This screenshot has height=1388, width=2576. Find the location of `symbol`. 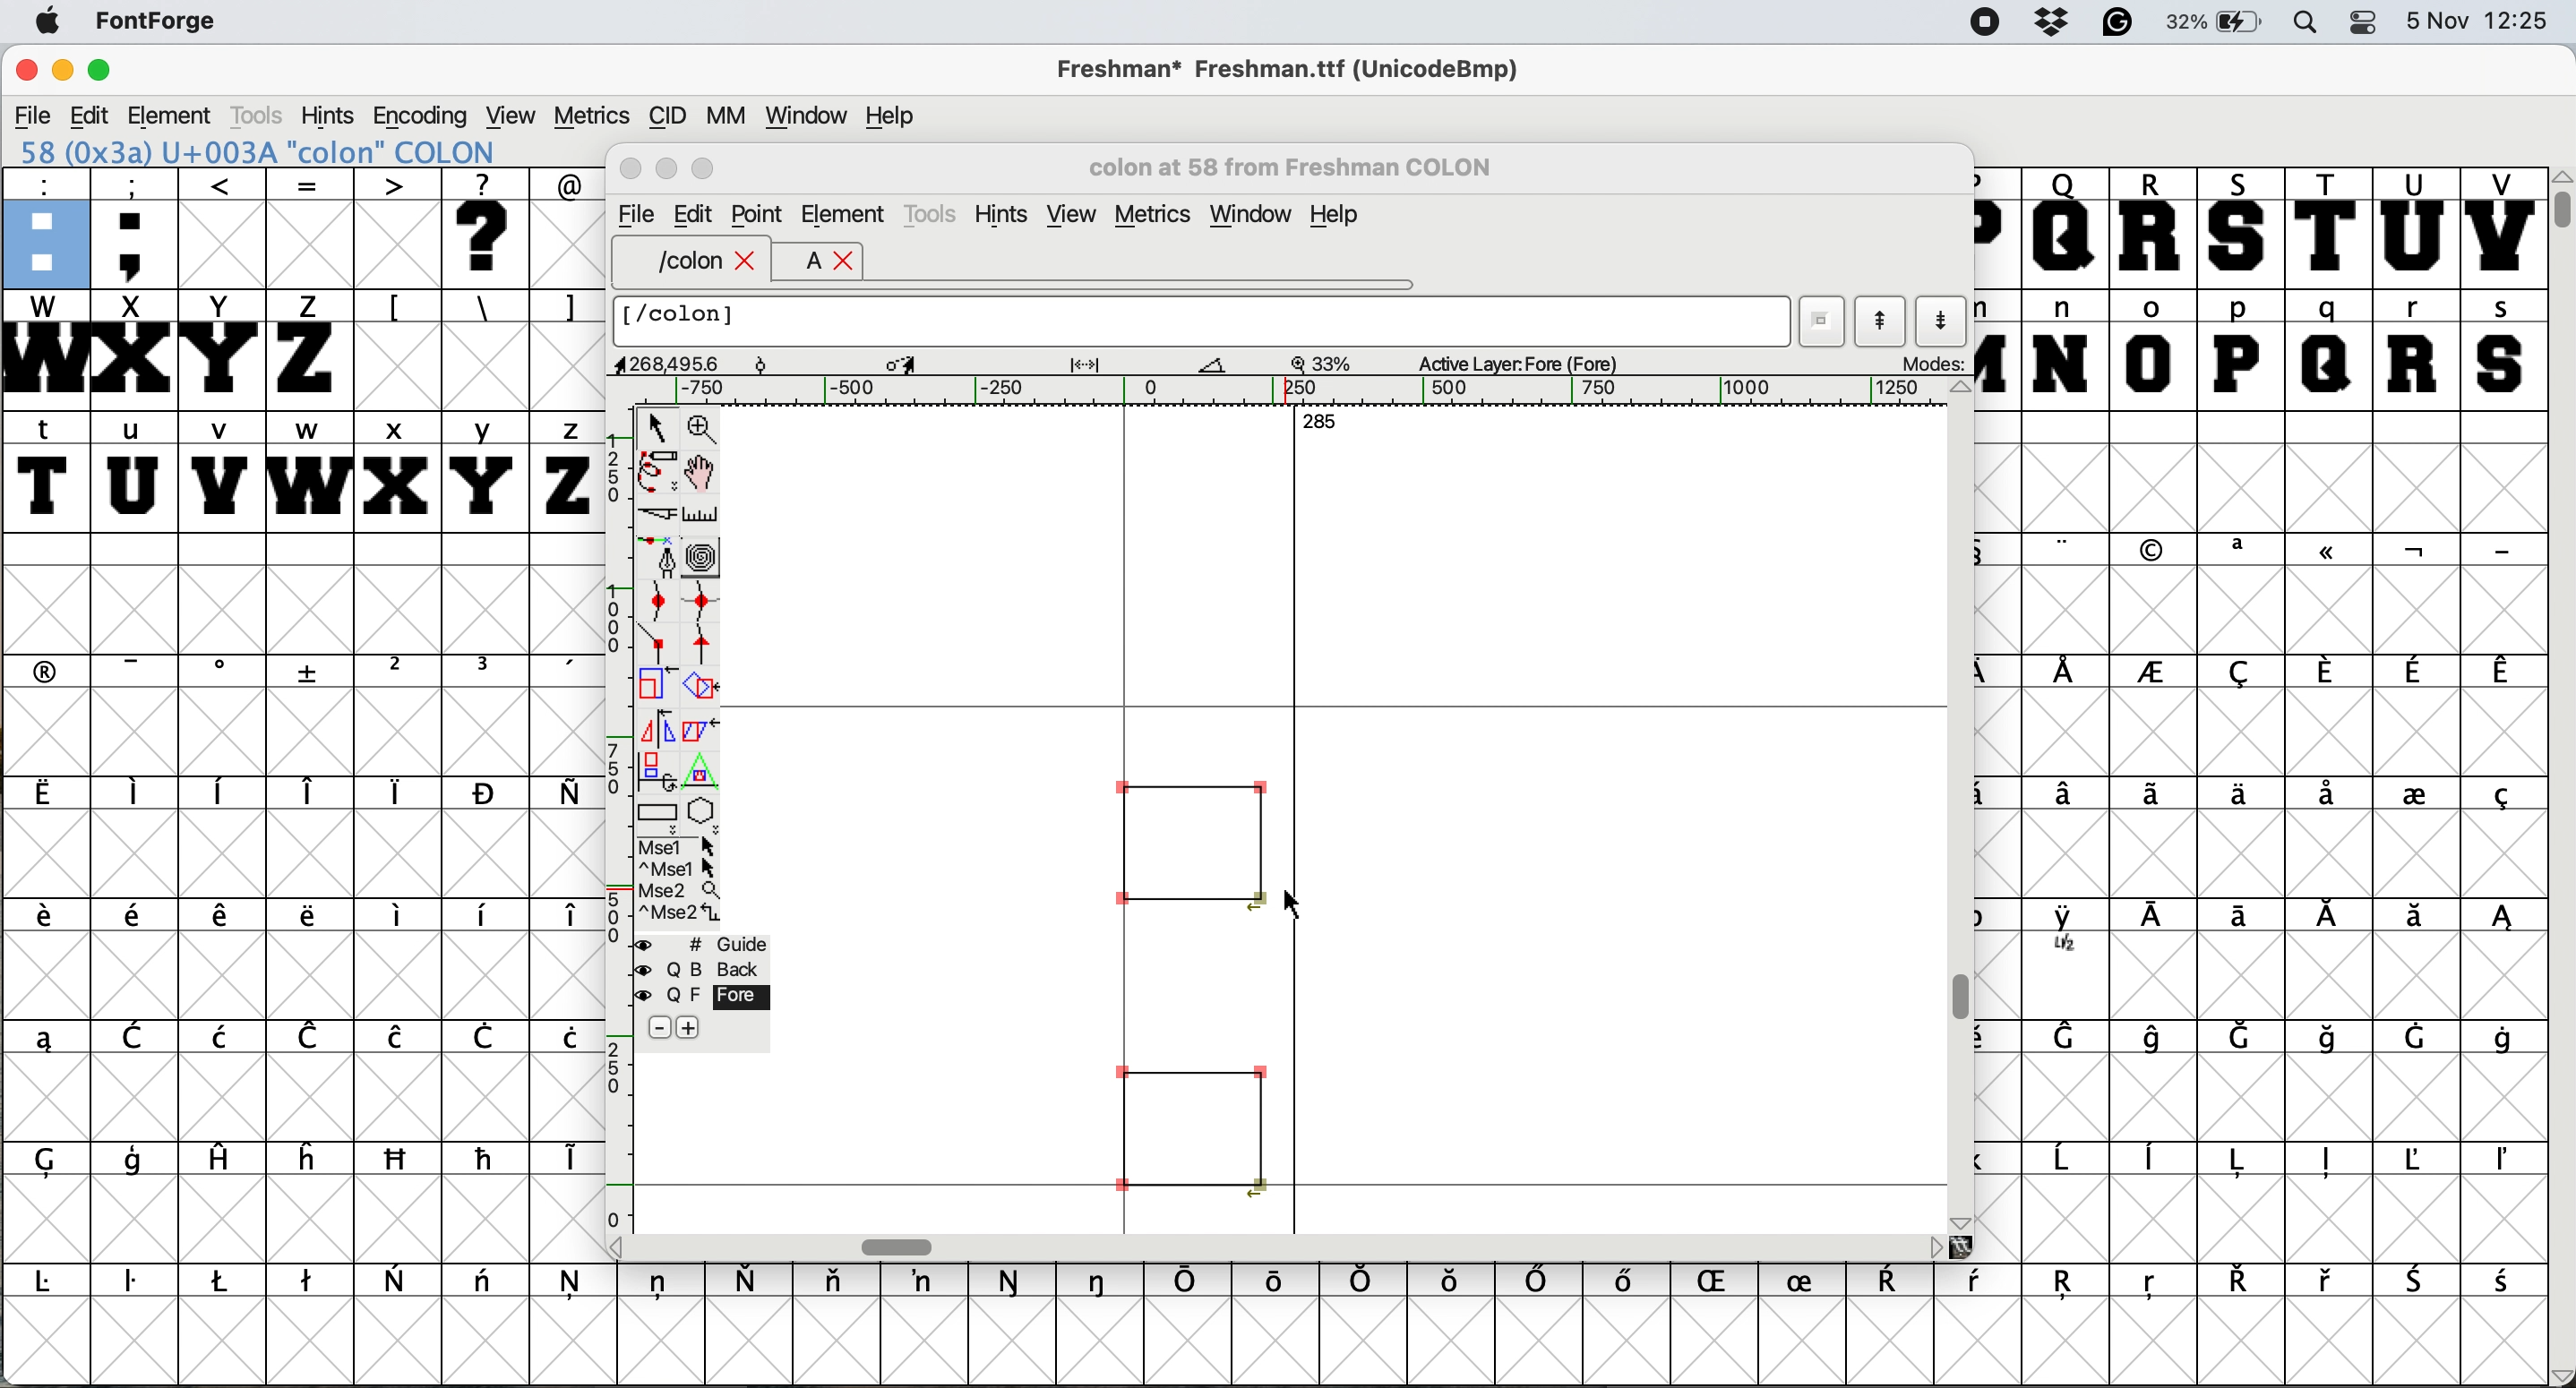

symbol is located at coordinates (397, 1039).